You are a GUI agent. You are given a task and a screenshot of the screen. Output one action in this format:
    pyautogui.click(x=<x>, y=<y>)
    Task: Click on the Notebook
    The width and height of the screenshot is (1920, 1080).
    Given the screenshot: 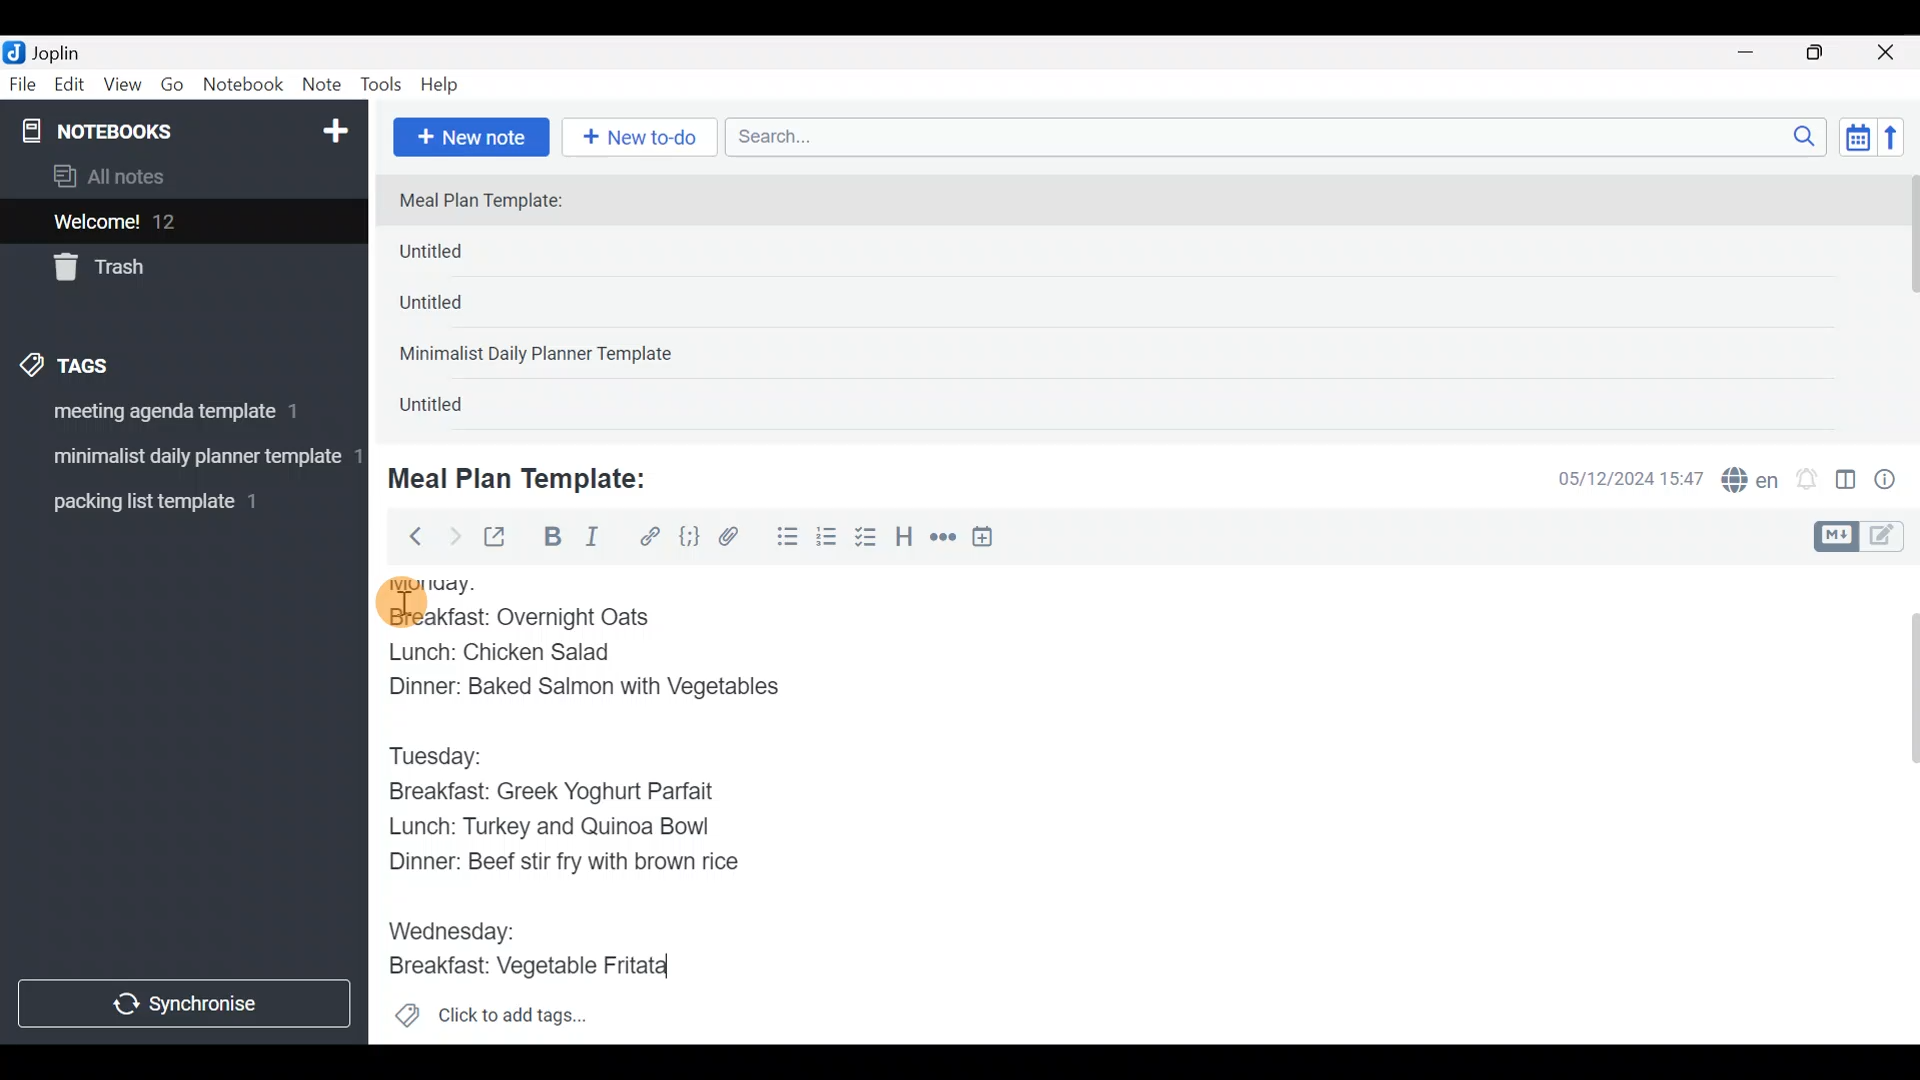 What is the action you would take?
    pyautogui.click(x=244, y=85)
    